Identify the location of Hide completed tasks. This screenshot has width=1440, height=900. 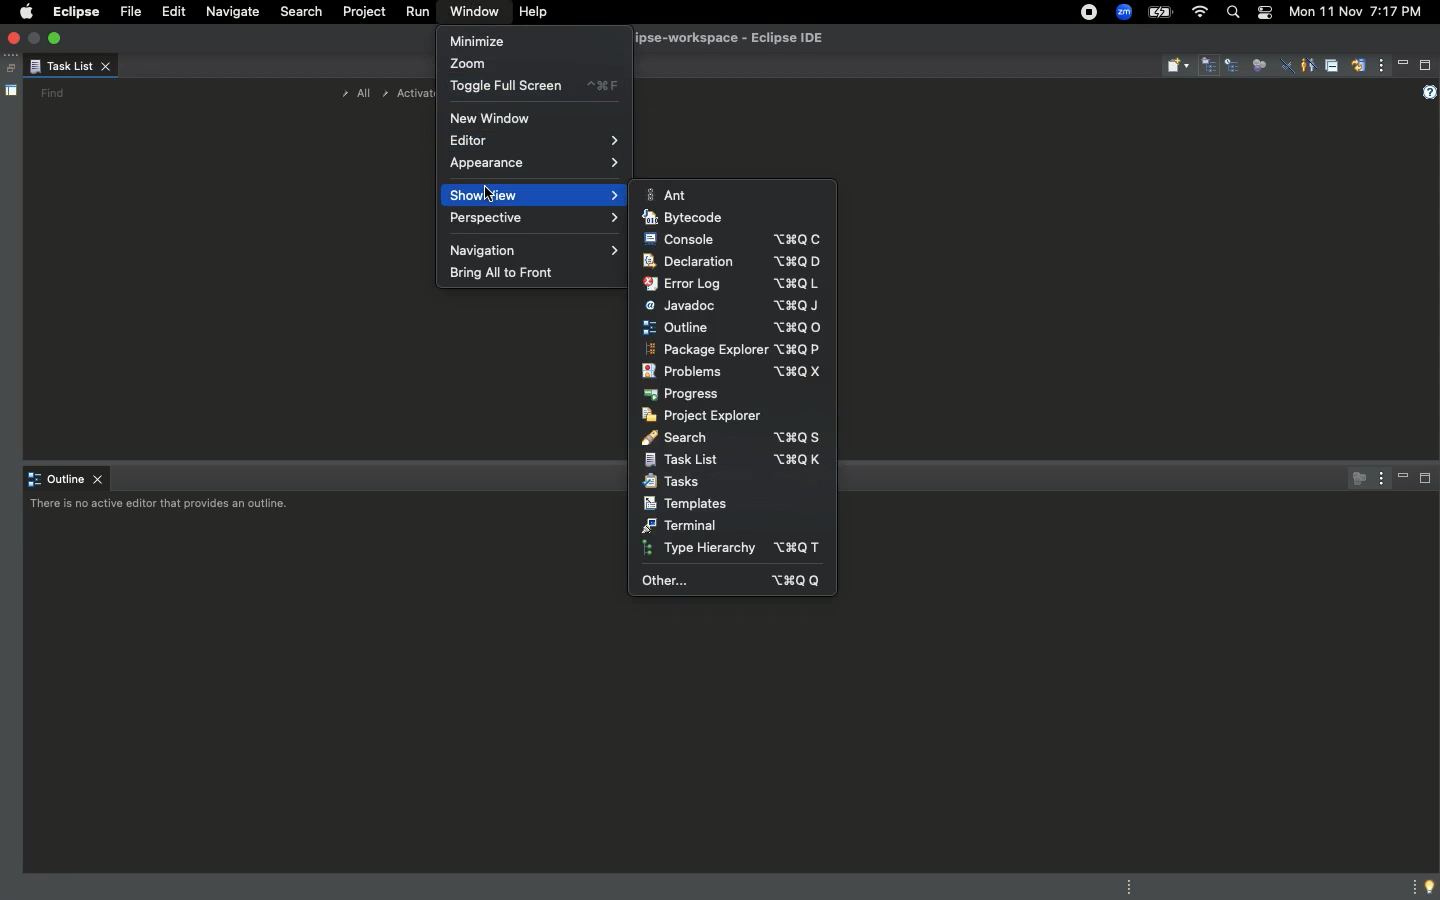
(1287, 68).